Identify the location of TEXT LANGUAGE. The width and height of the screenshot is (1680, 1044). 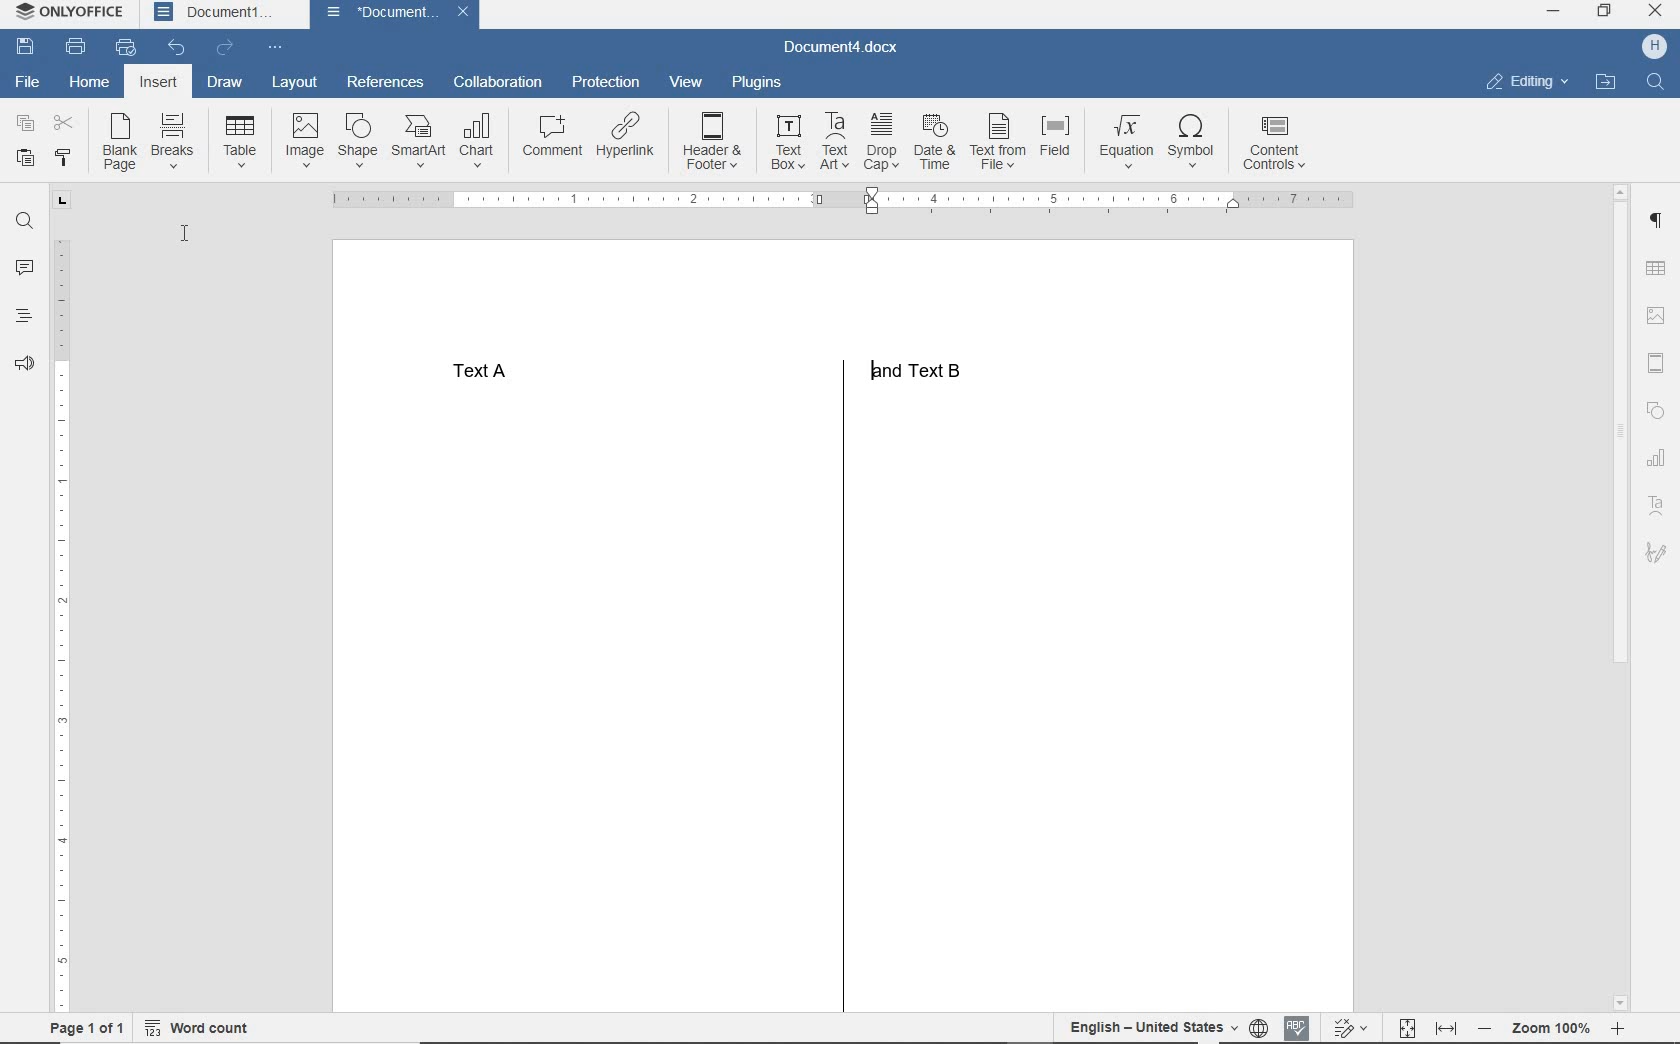
(1151, 1026).